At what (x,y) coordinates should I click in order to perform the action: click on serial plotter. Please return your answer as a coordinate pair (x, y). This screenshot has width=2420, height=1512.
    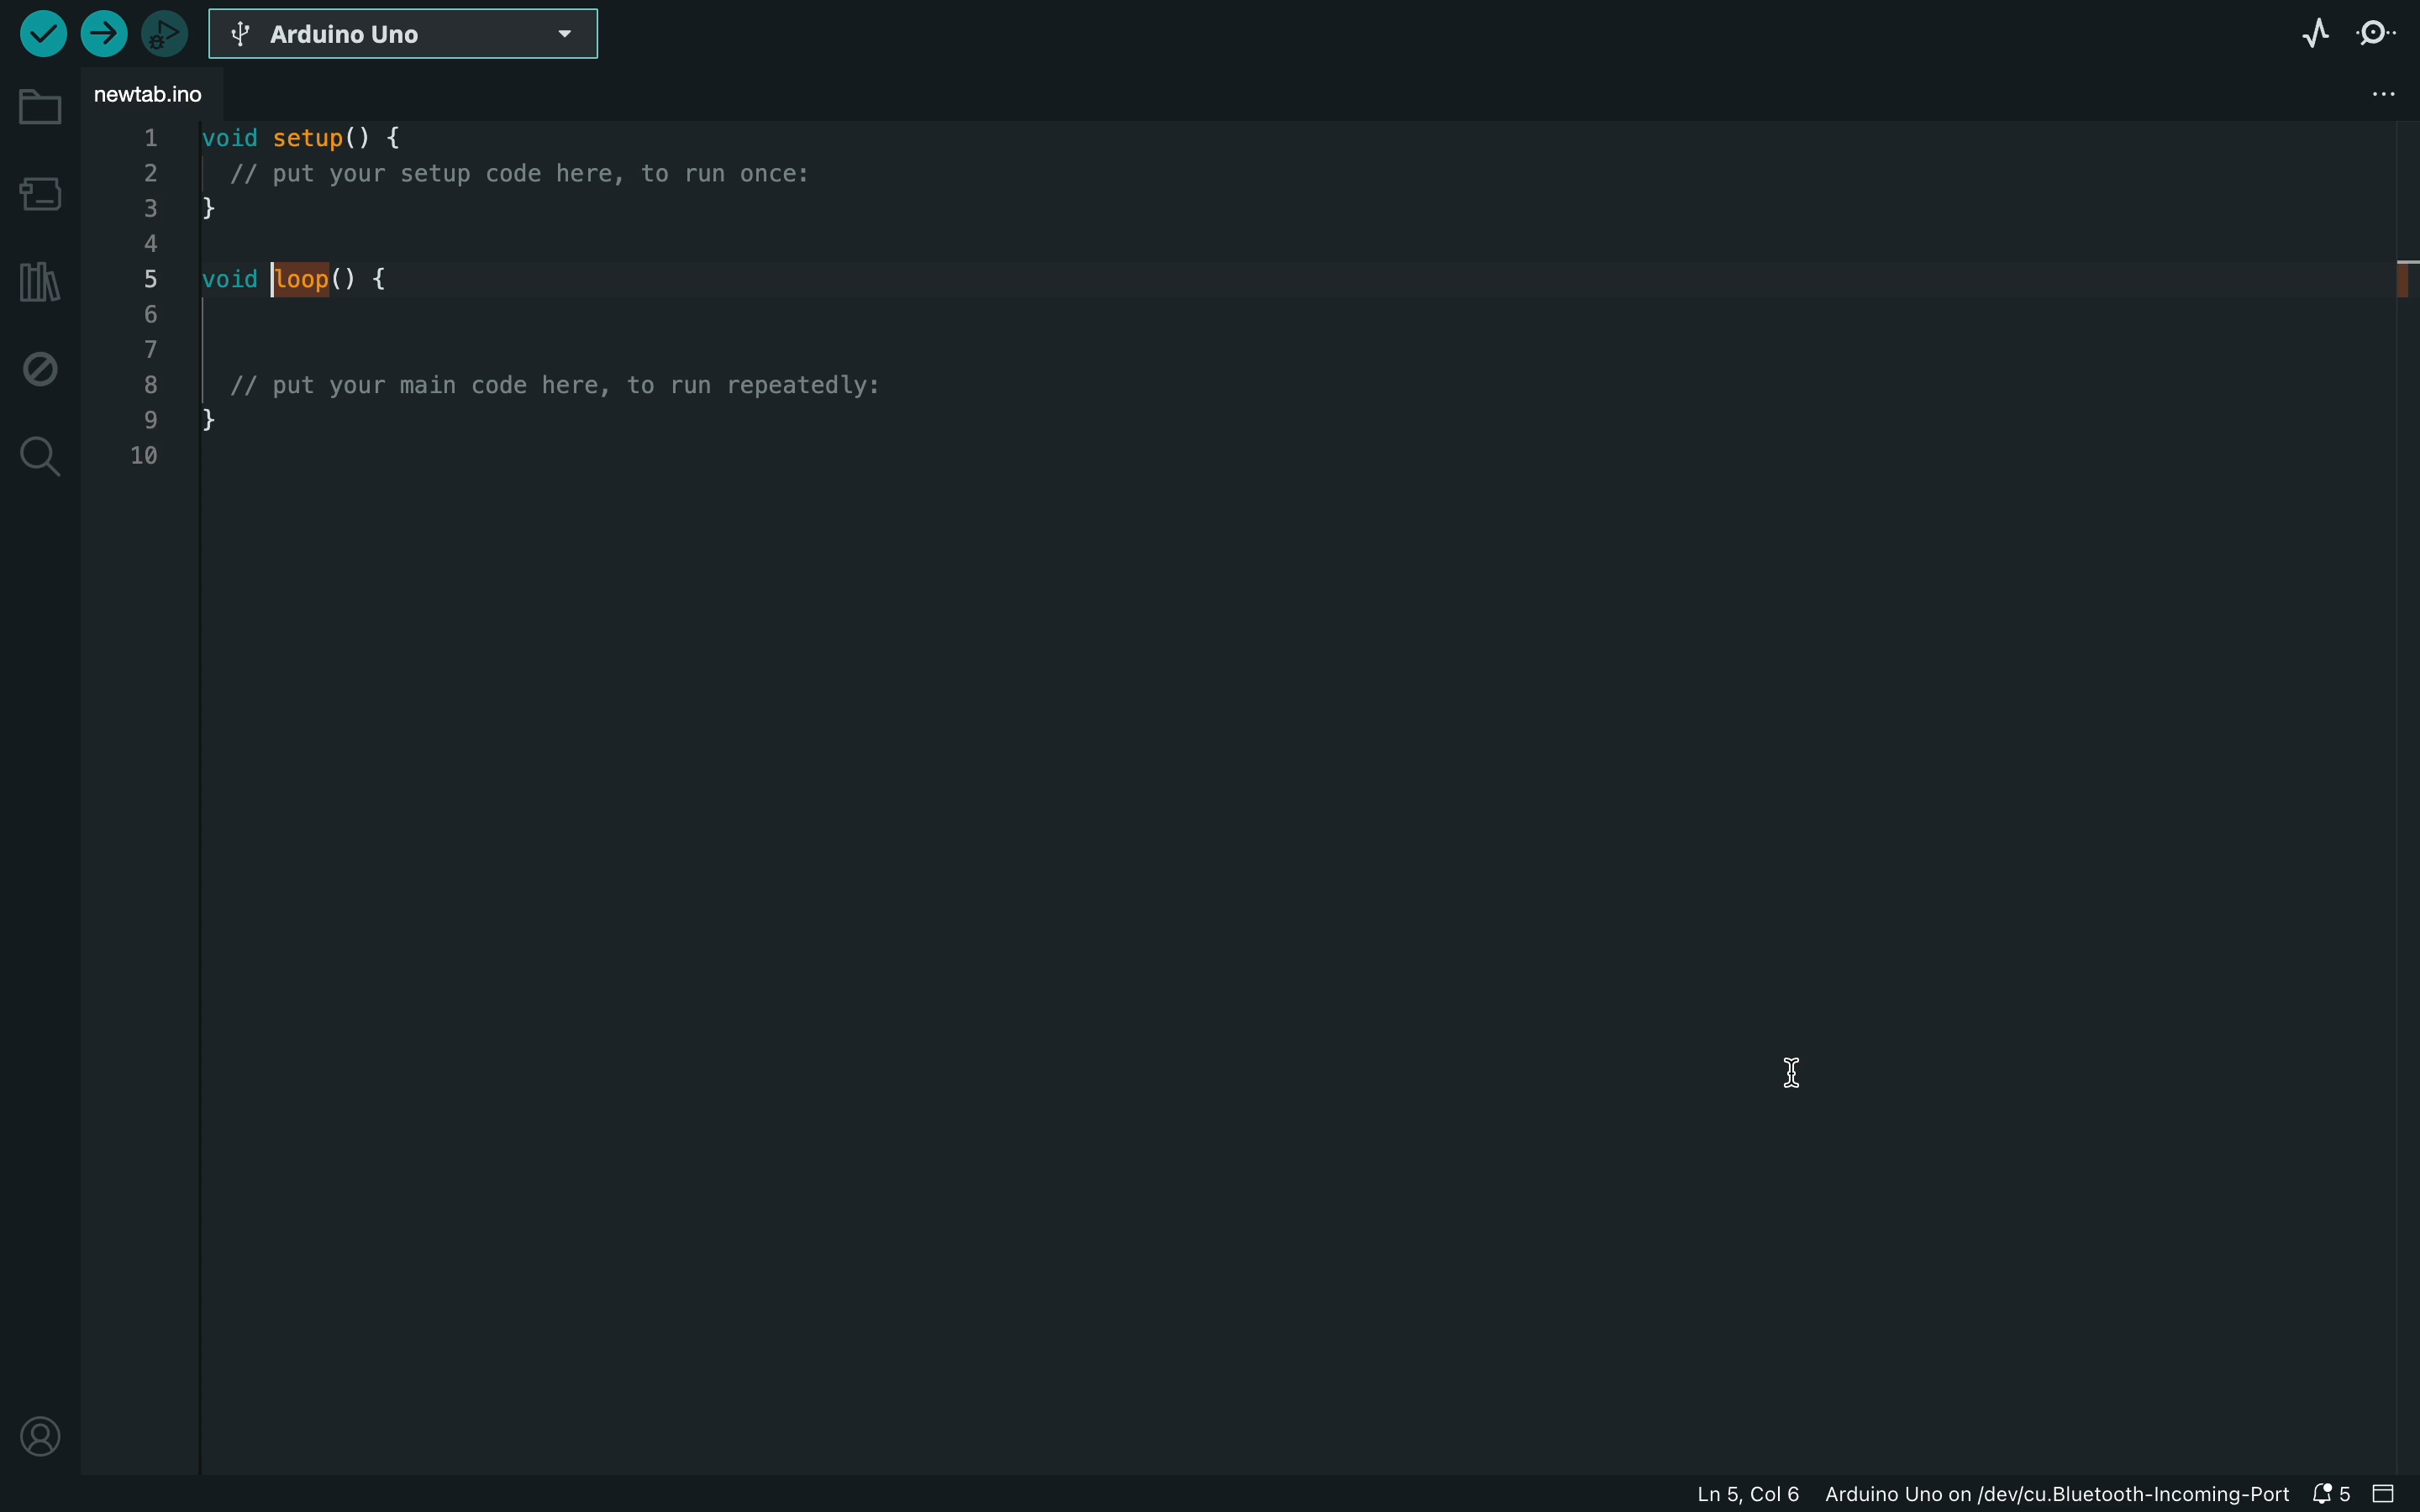
    Looking at the image, I should click on (2309, 30).